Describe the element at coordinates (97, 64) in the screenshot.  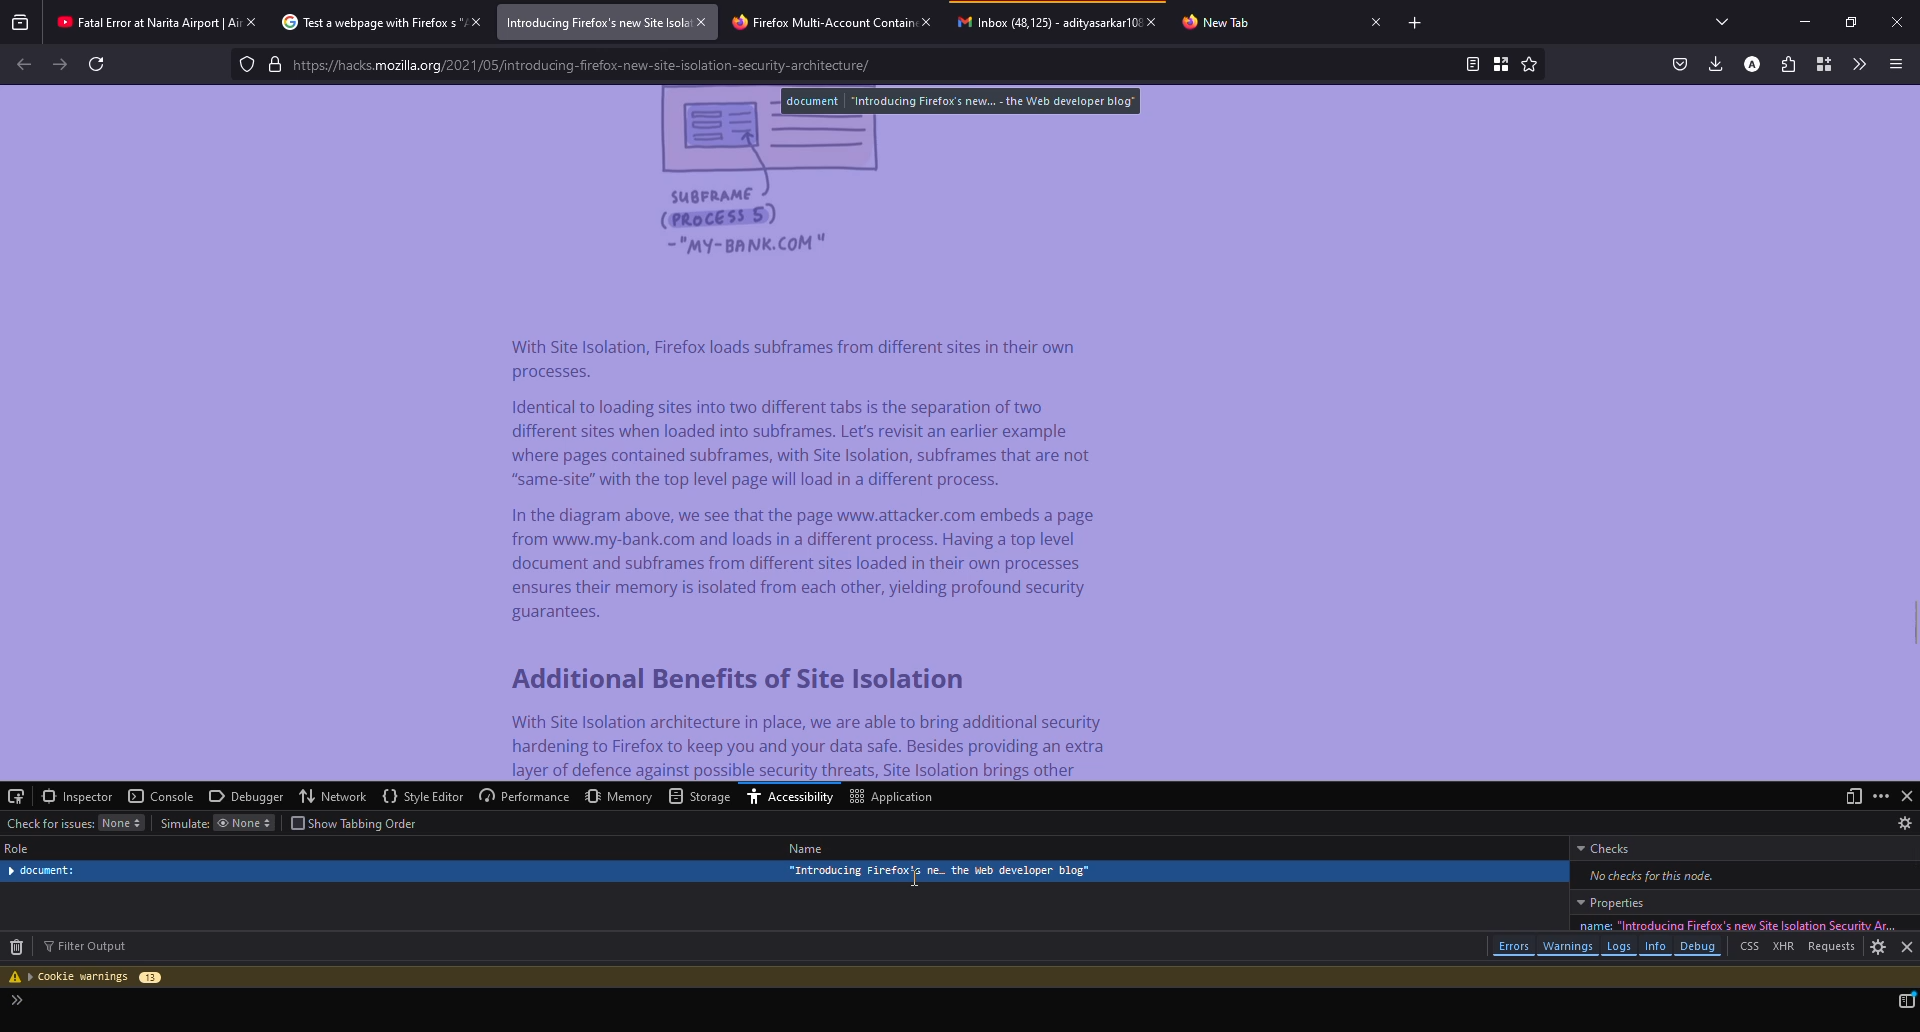
I see `refresh` at that location.